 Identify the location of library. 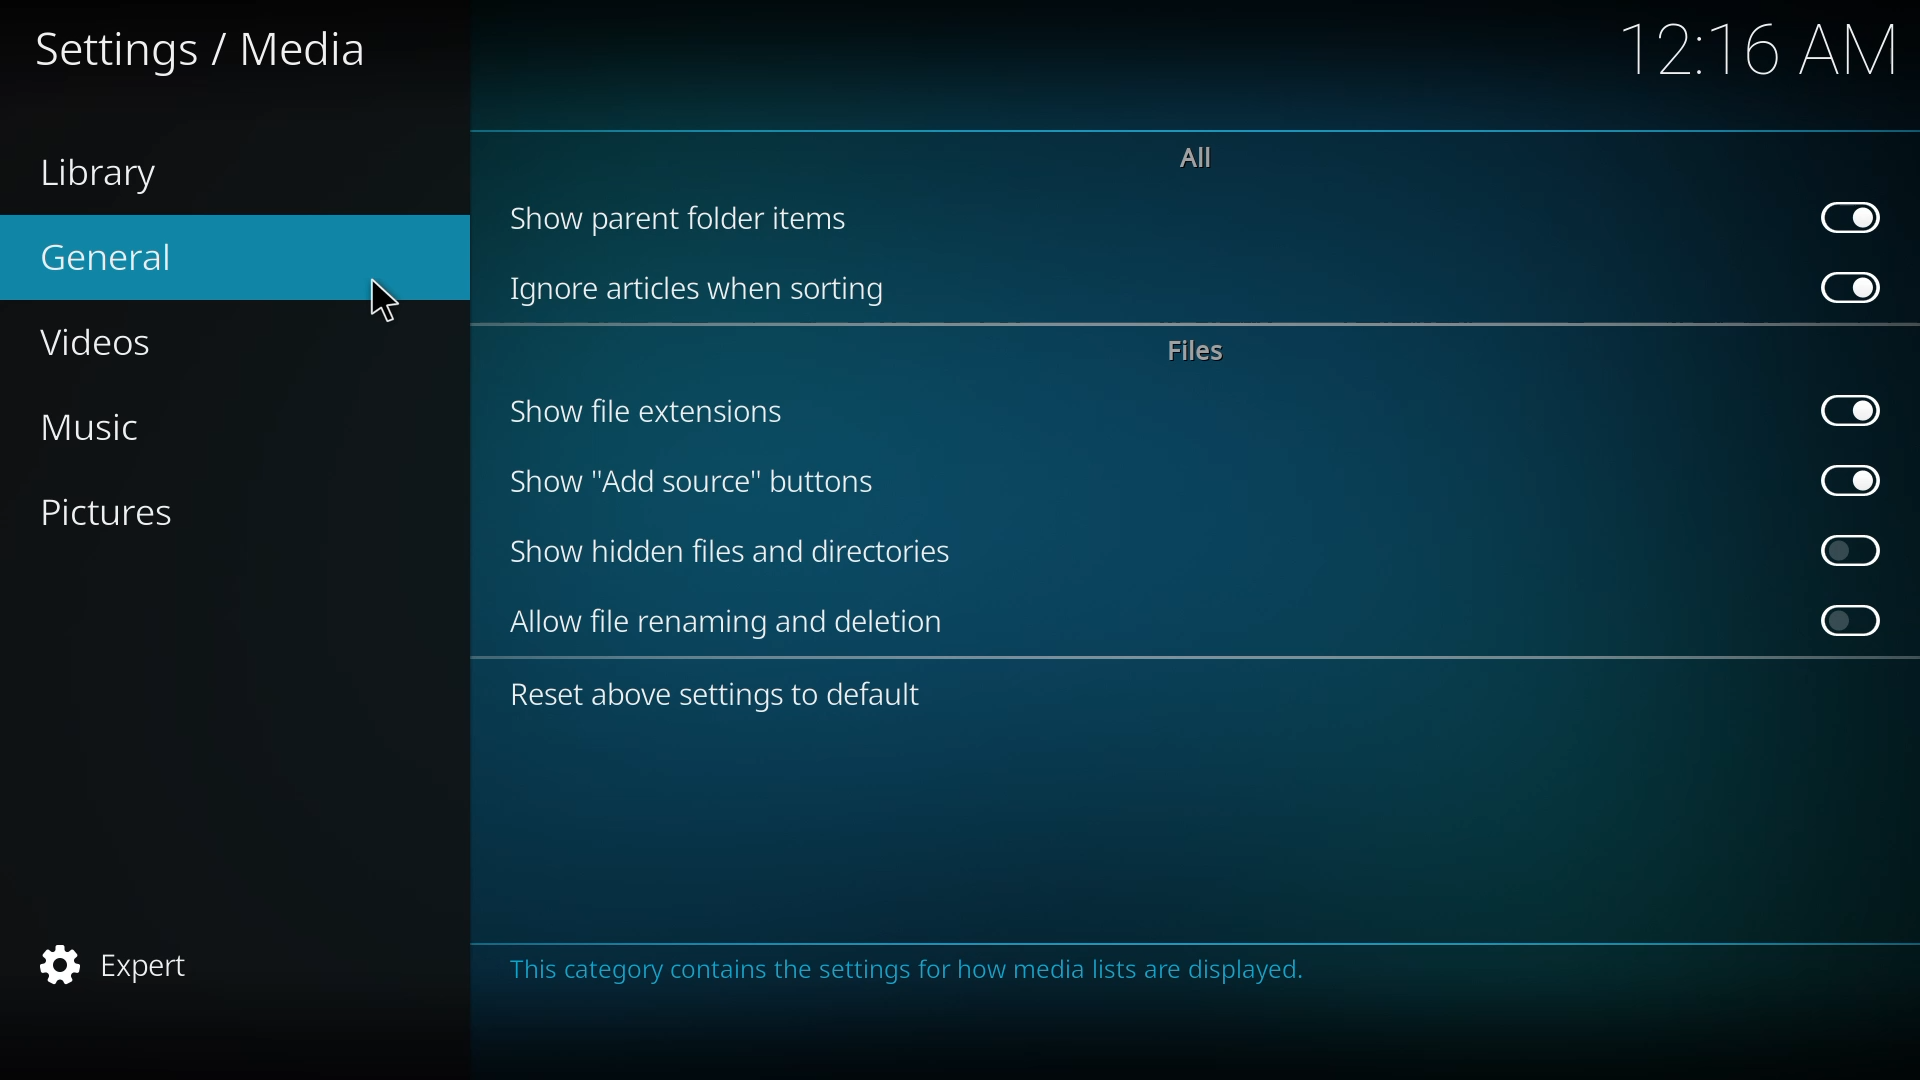
(105, 170).